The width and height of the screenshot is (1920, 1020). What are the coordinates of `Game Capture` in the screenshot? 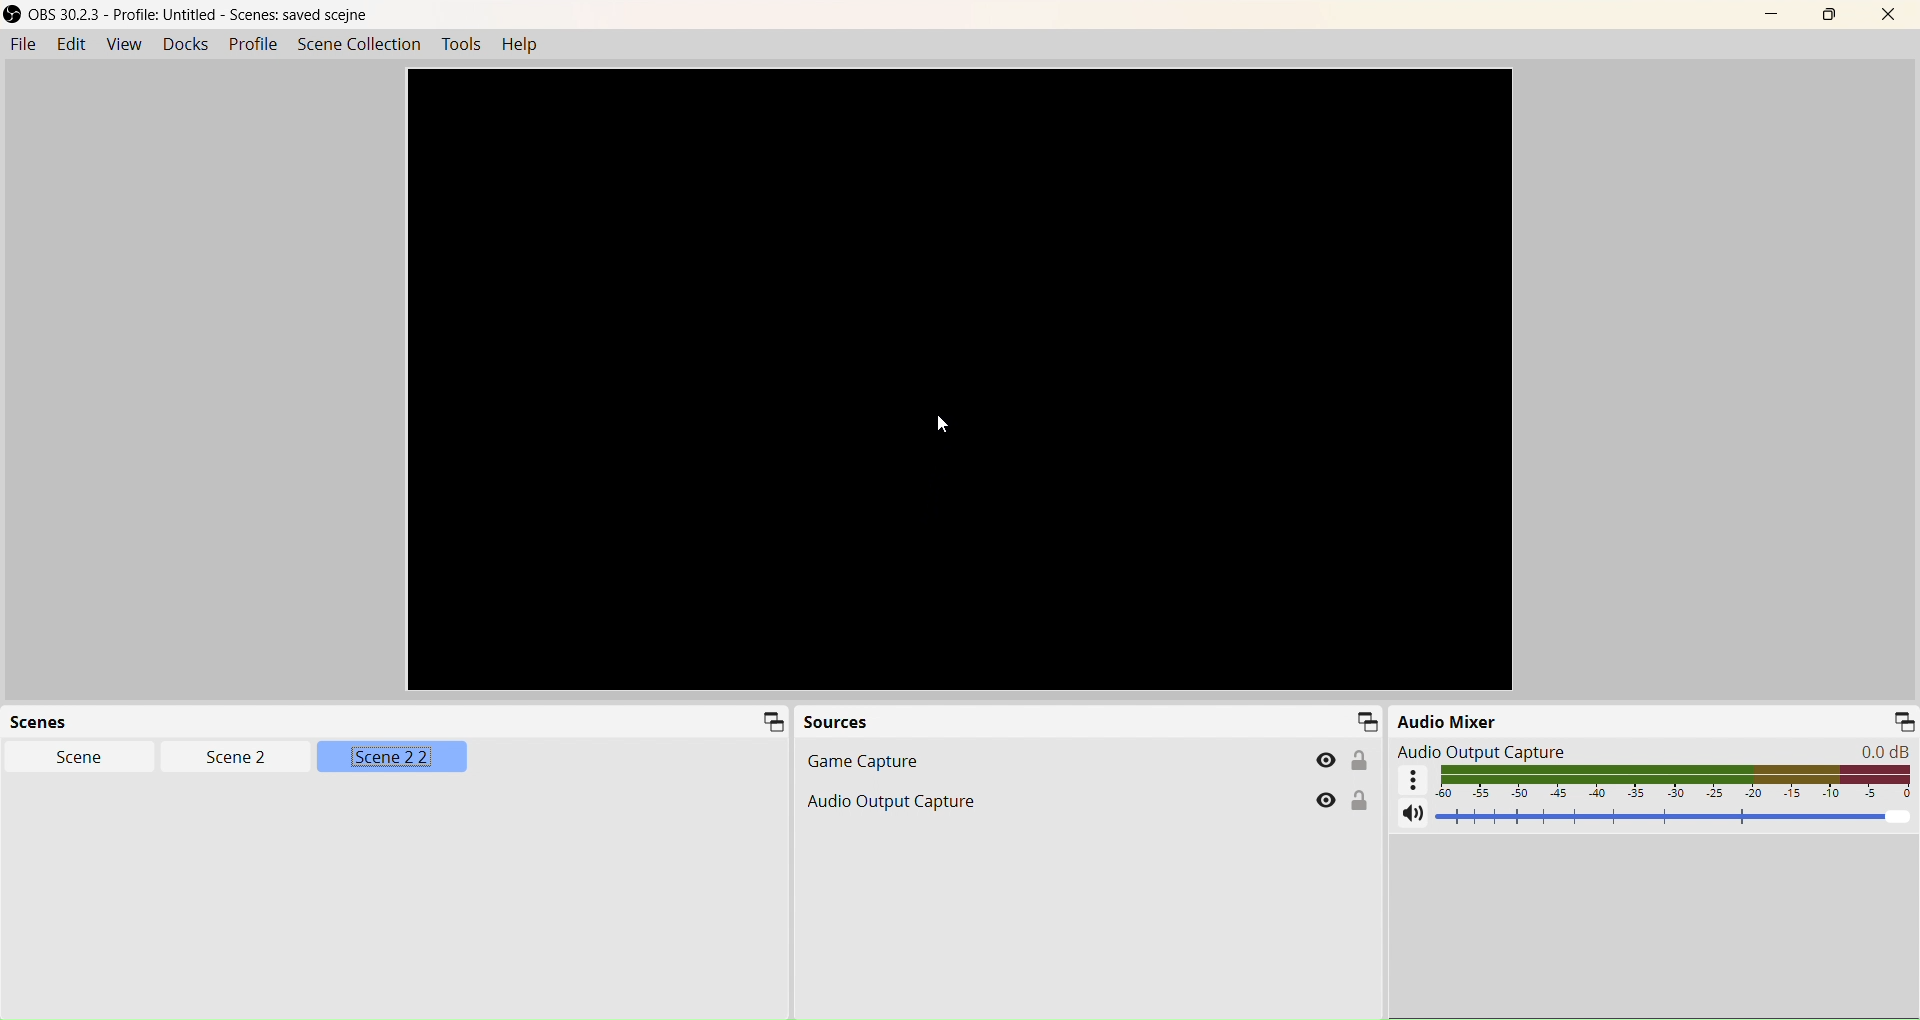 It's located at (1085, 759).